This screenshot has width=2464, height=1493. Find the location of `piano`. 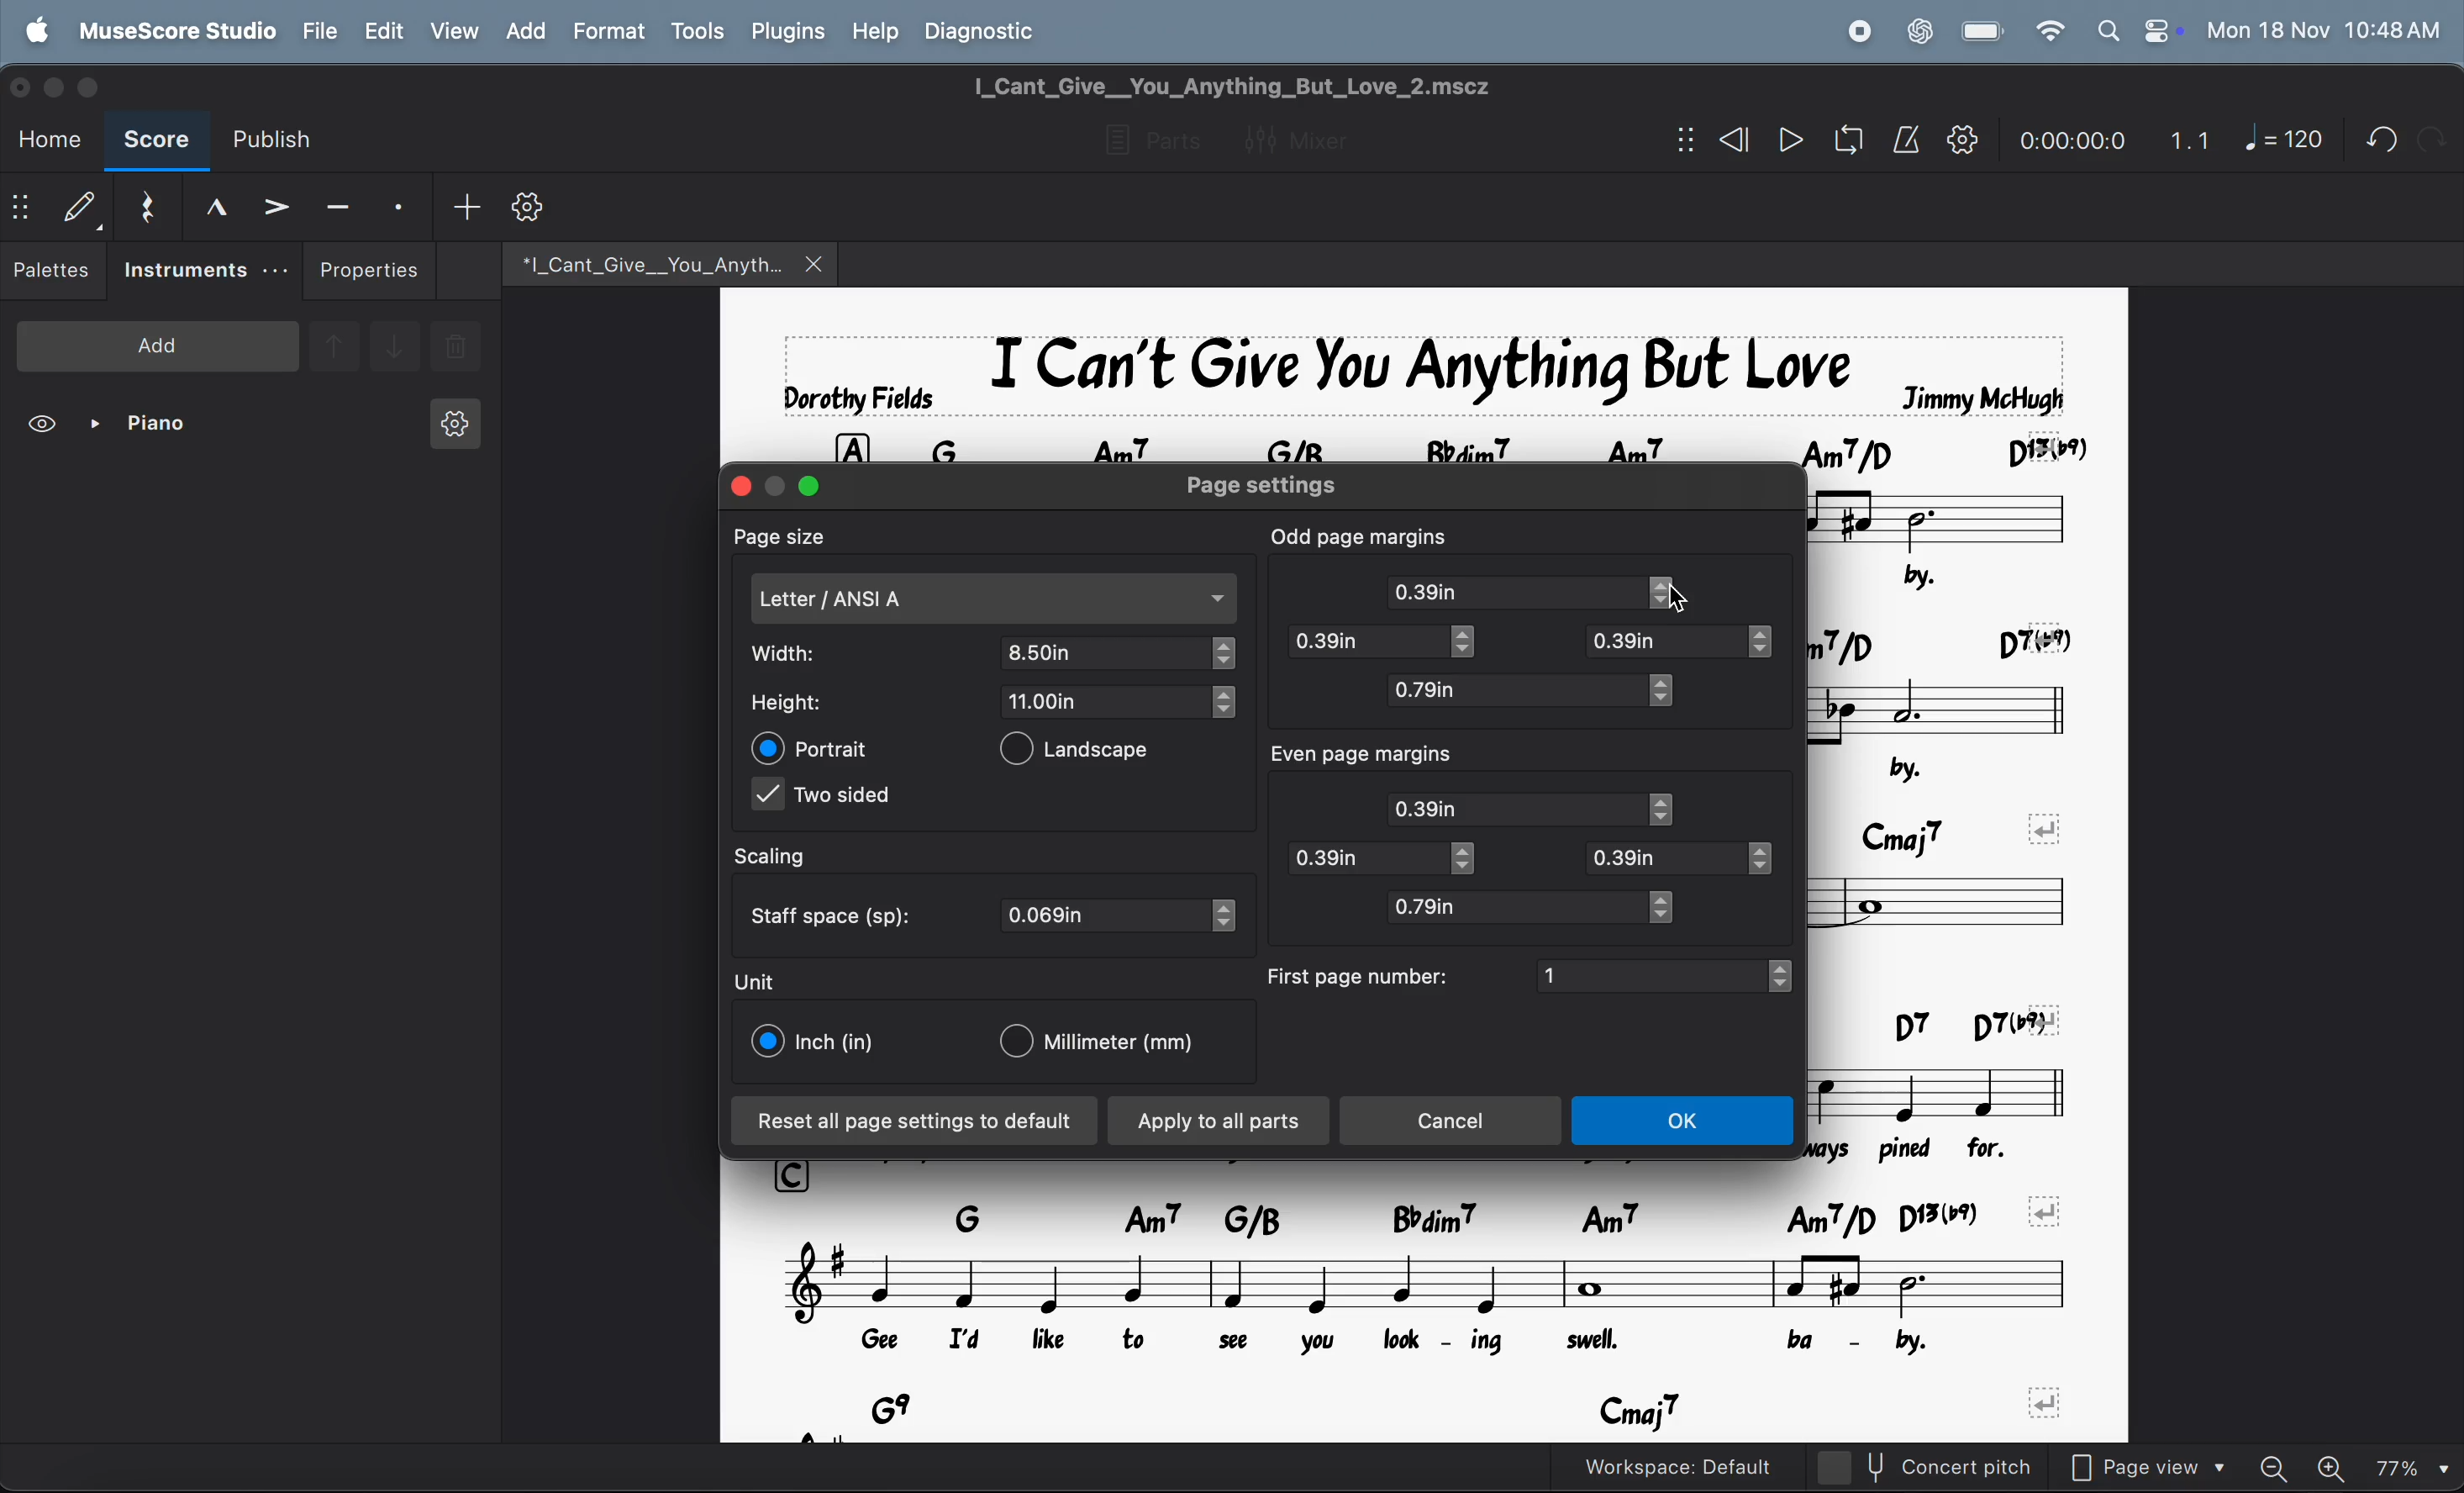

piano is located at coordinates (147, 427).